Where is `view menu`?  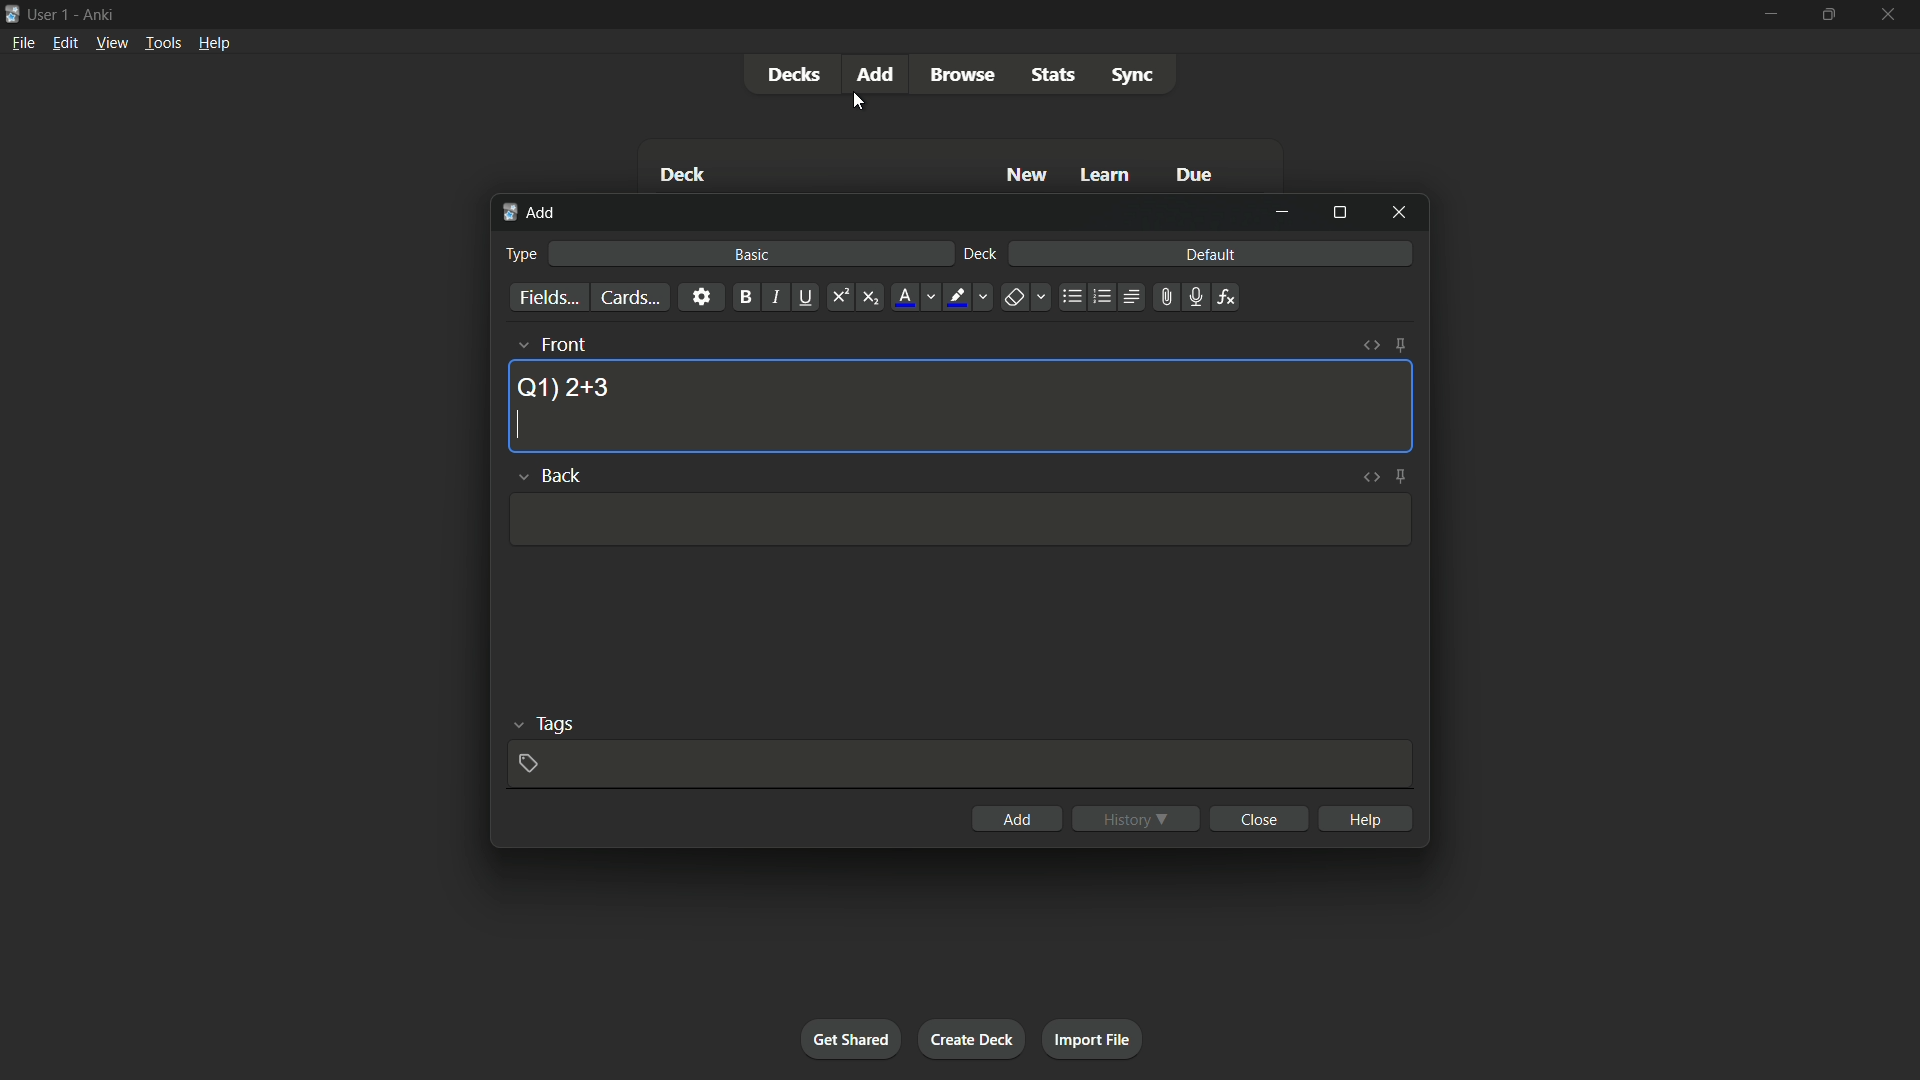
view menu is located at coordinates (110, 41).